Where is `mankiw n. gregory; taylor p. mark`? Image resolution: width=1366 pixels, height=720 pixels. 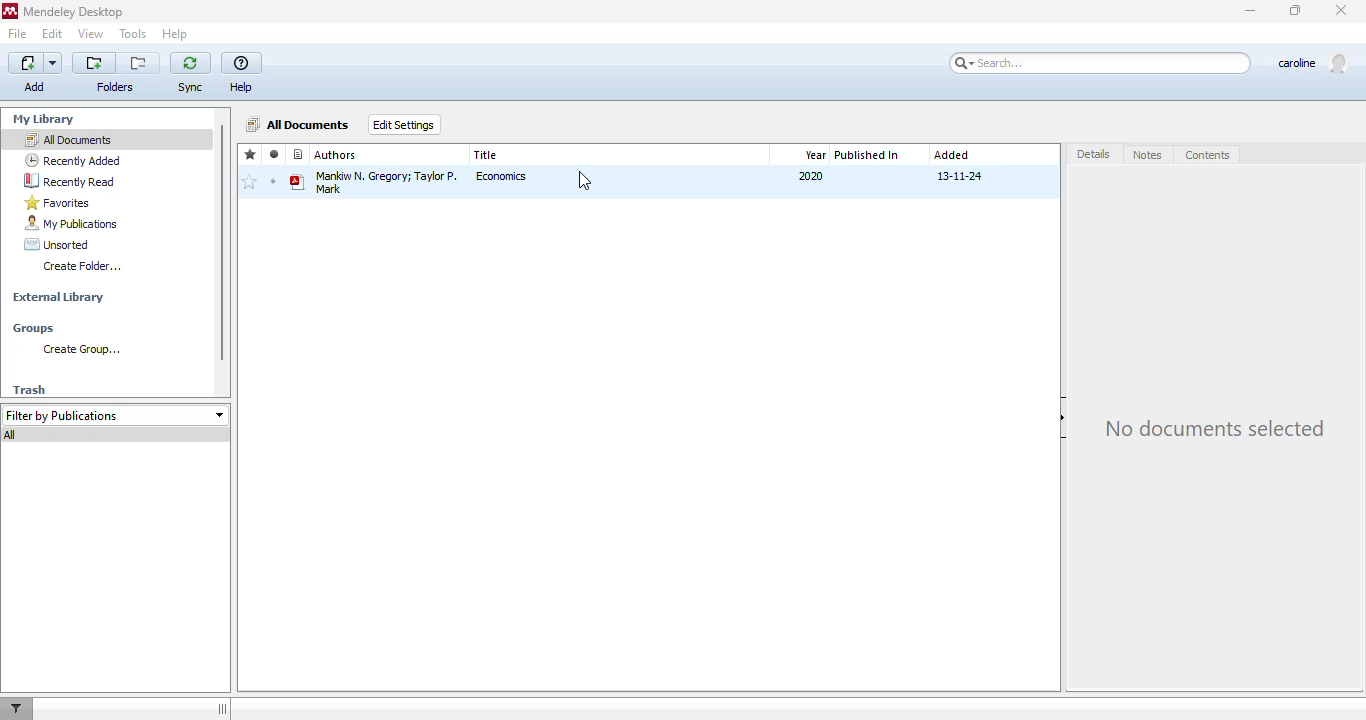 mankiw n. gregory; taylor p. mark is located at coordinates (386, 183).